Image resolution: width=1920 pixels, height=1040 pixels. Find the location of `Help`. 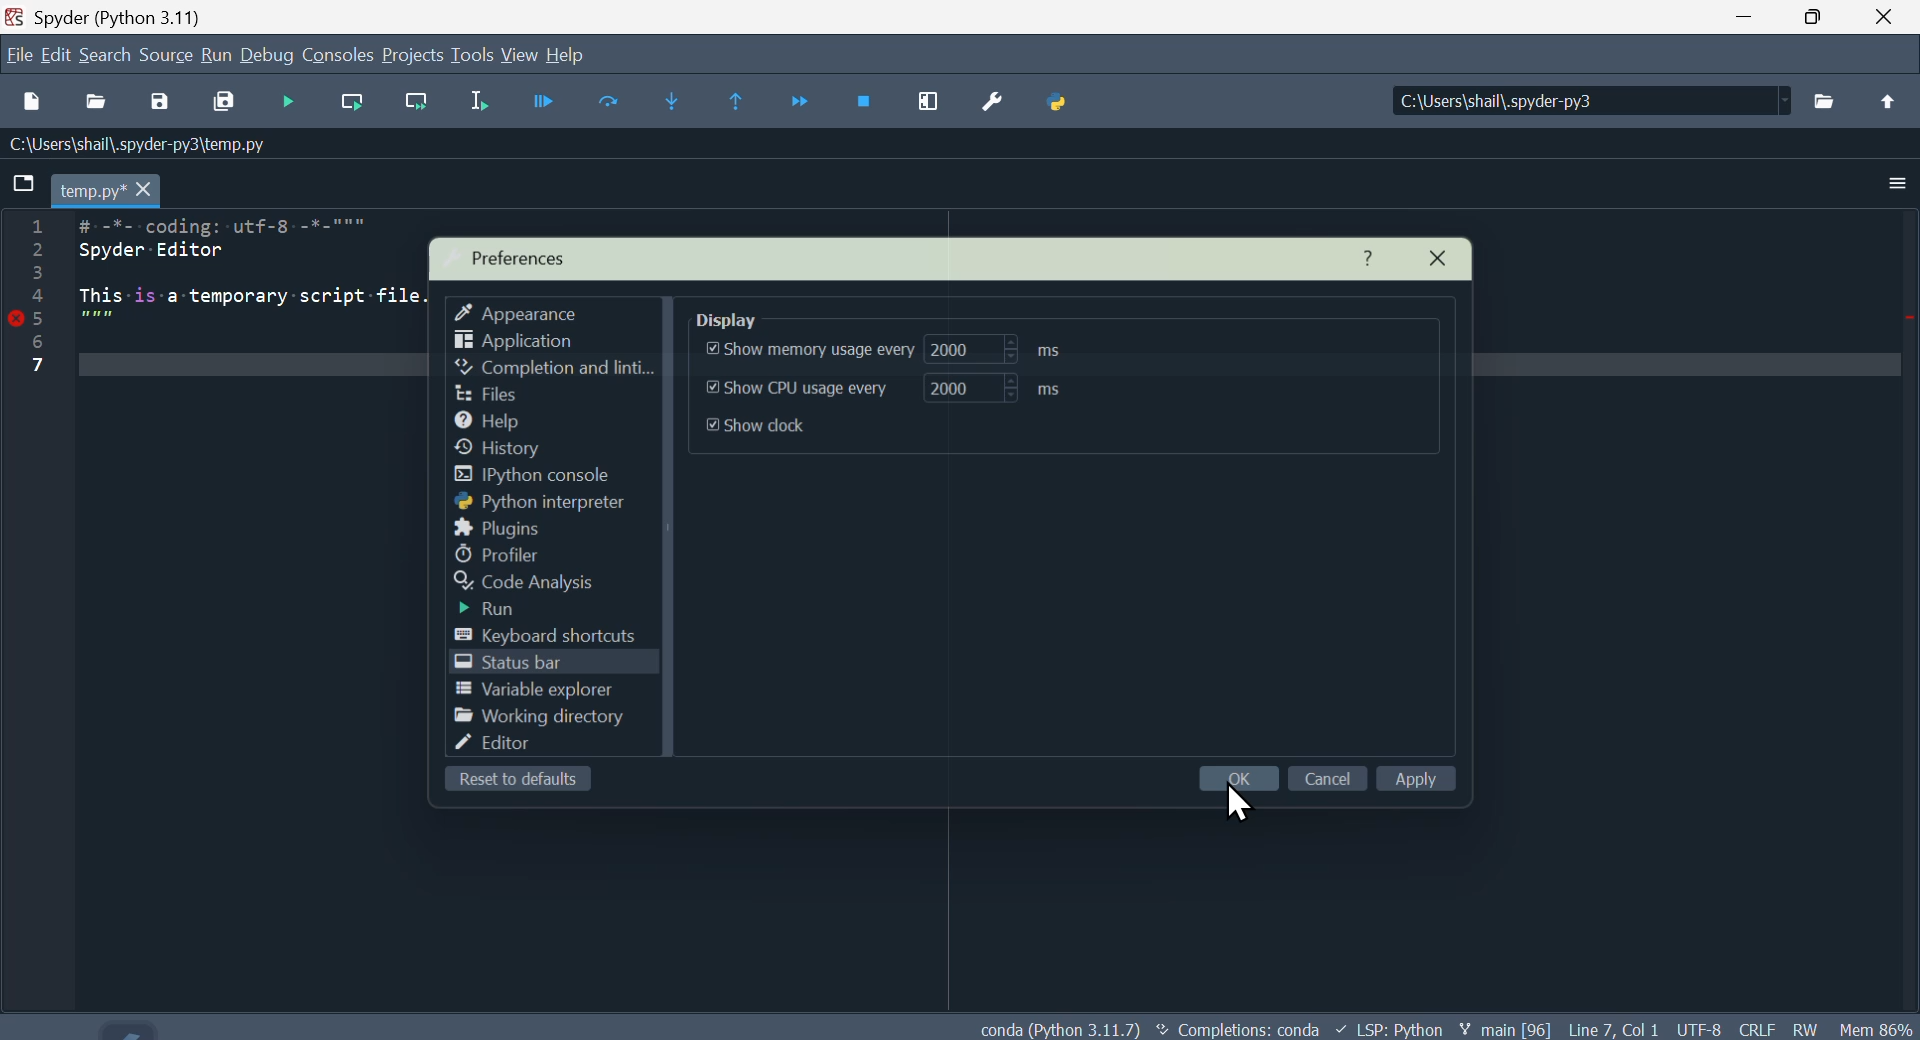

Help is located at coordinates (581, 52).